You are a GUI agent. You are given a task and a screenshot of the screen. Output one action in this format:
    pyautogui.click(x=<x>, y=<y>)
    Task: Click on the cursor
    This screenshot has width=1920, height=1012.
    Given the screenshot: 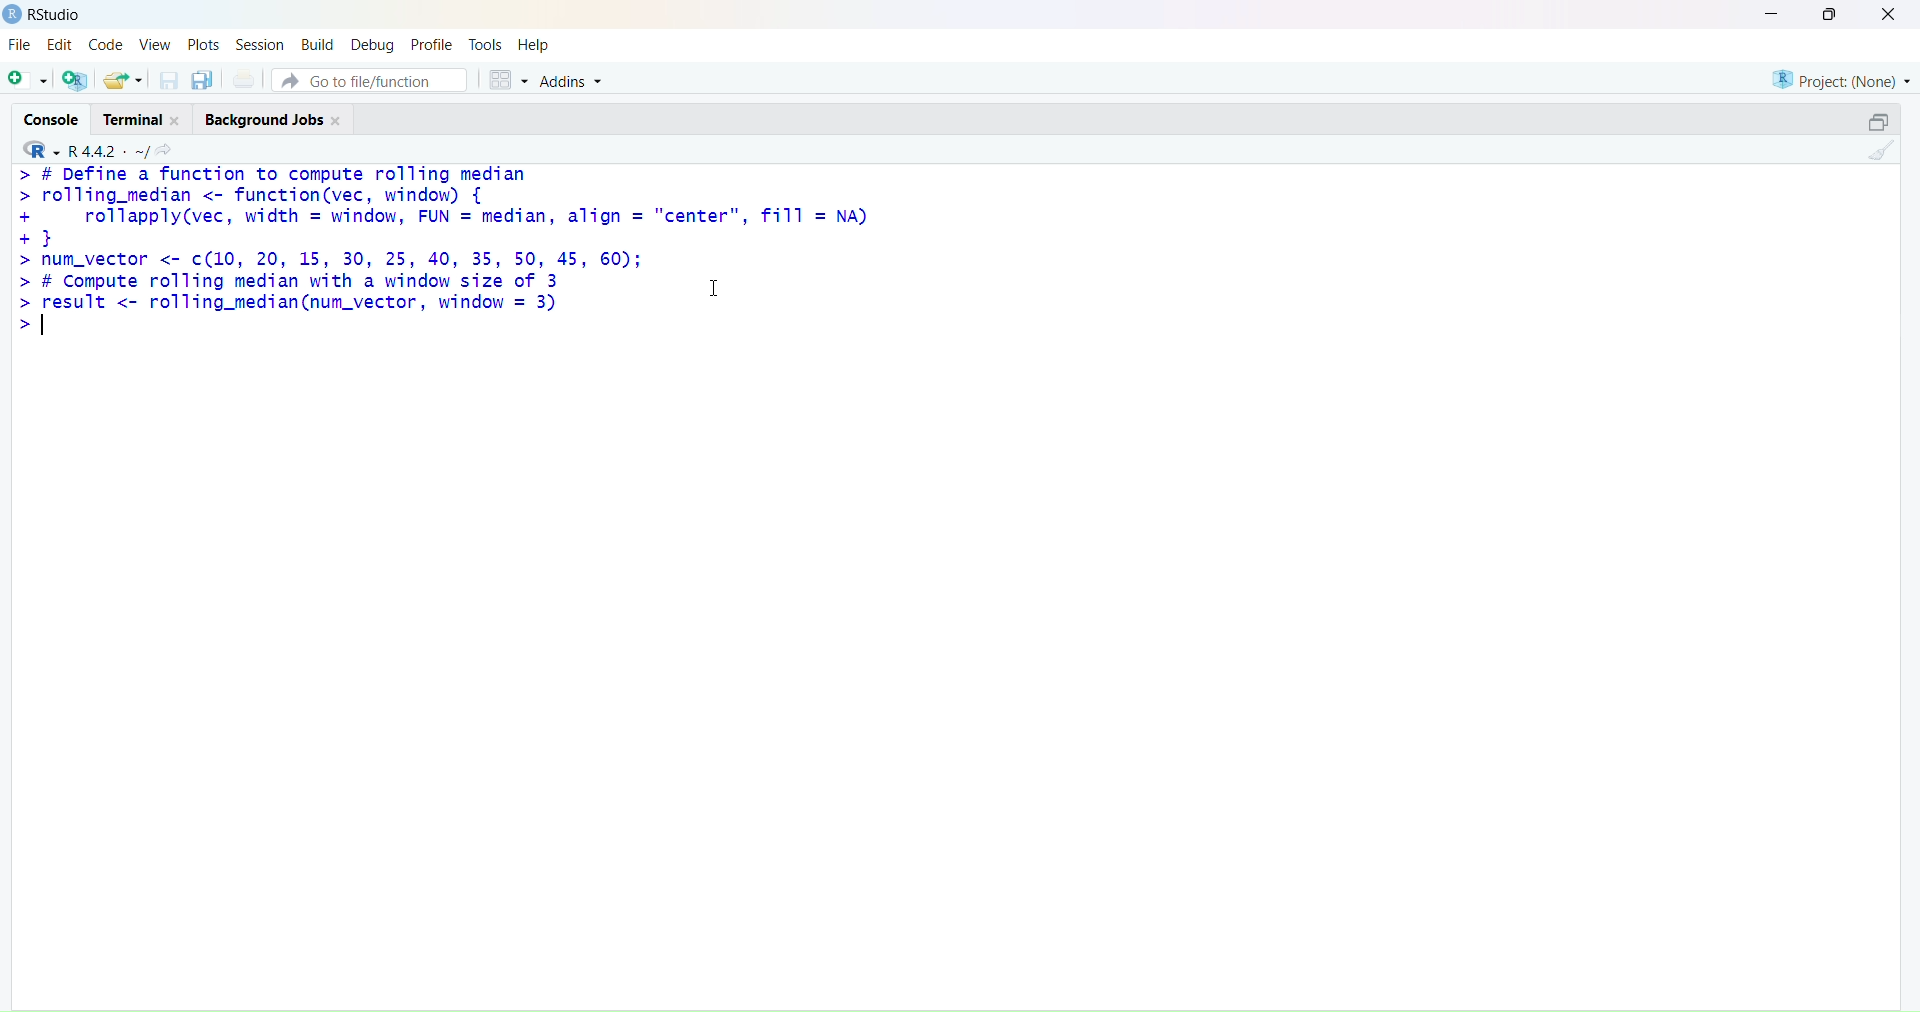 What is the action you would take?
    pyautogui.click(x=716, y=287)
    